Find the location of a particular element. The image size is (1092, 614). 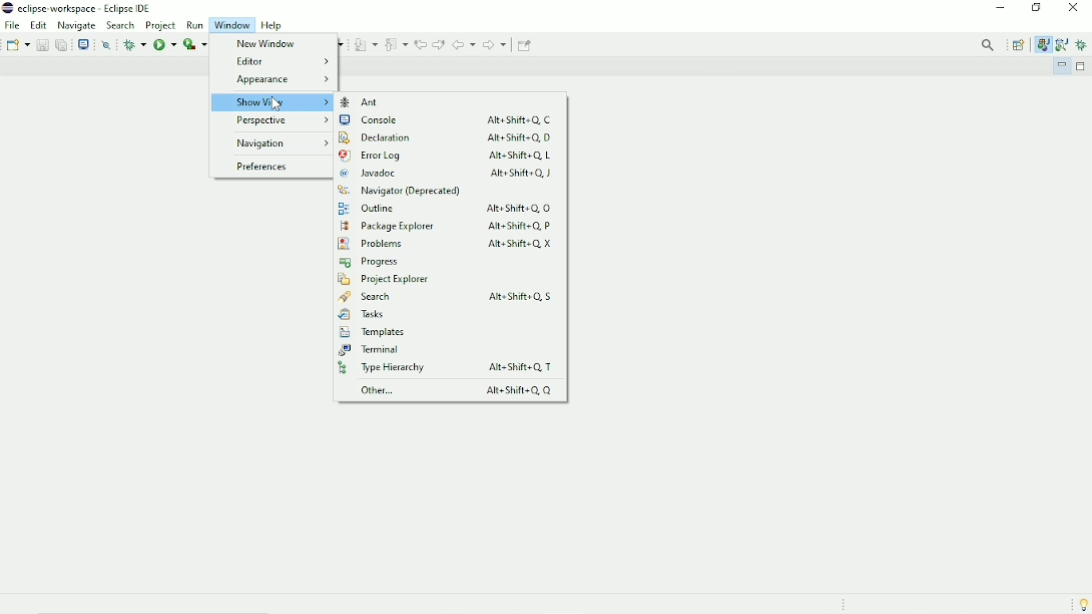

eclipse logo  is located at coordinates (7, 8).